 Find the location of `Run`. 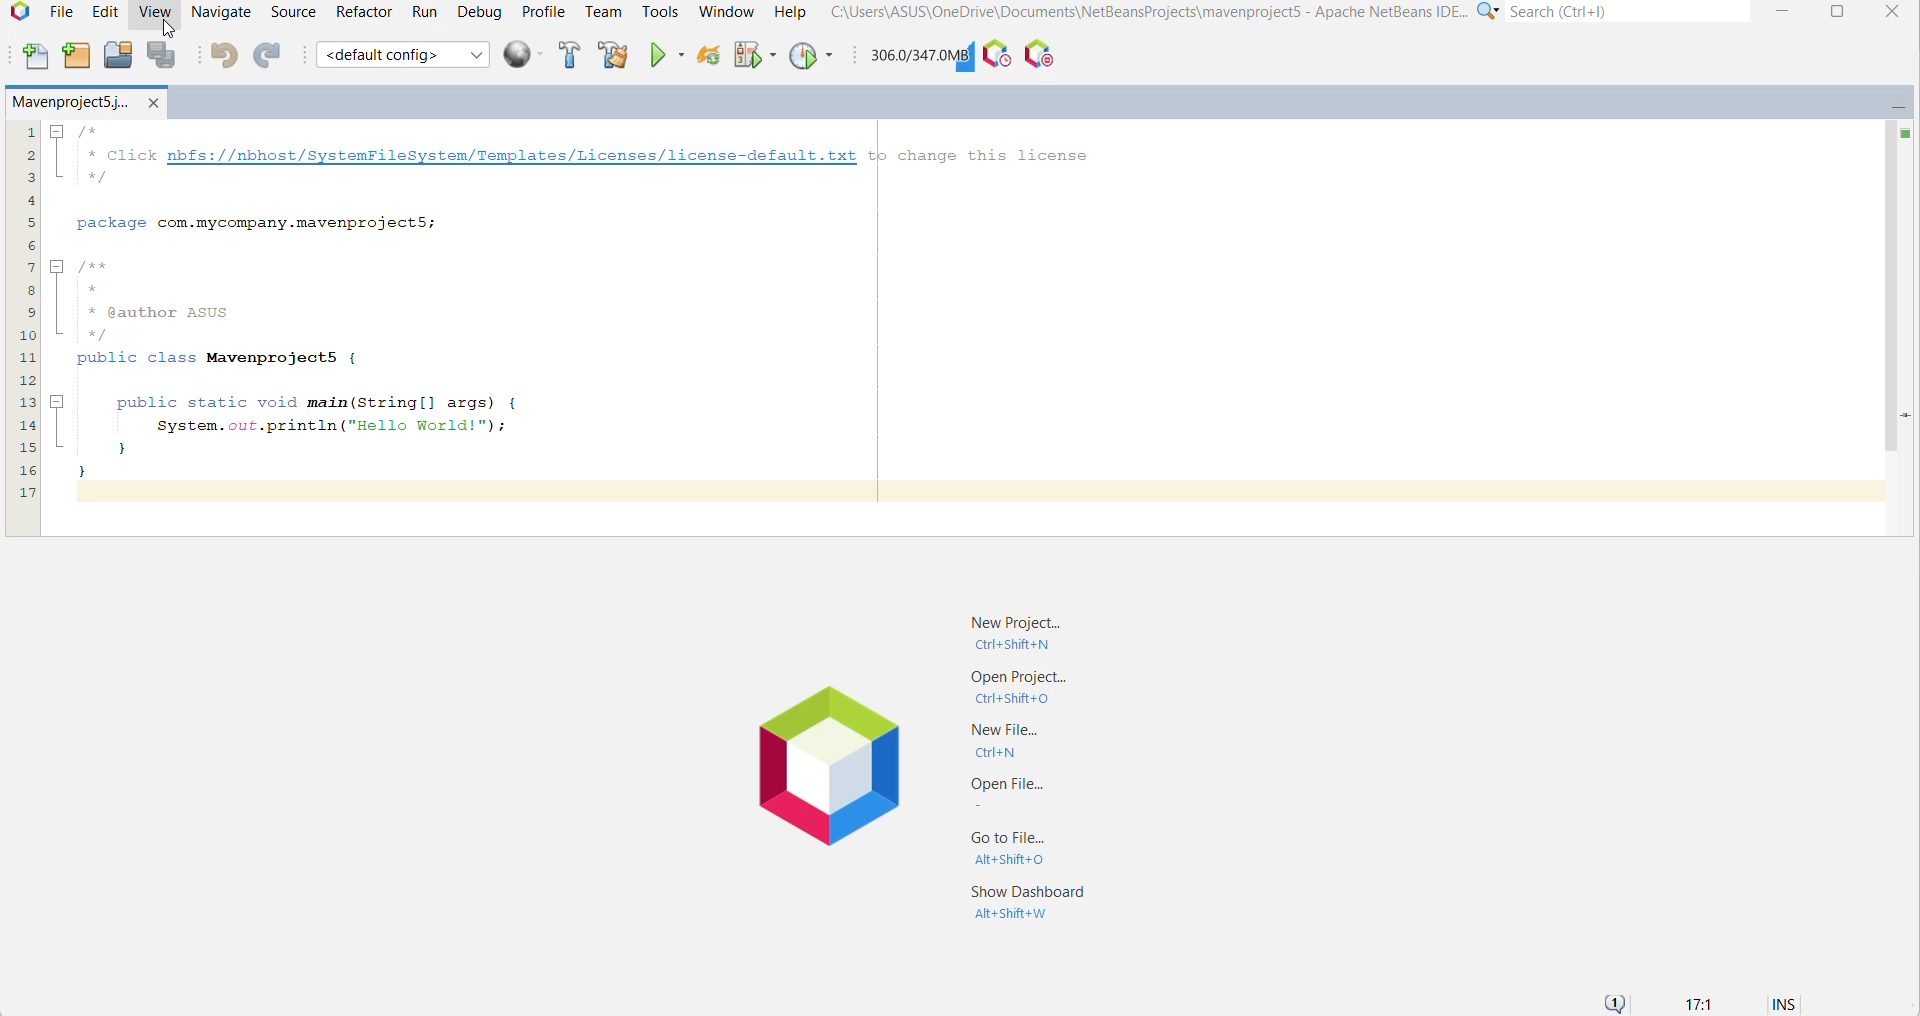

Run is located at coordinates (425, 12).